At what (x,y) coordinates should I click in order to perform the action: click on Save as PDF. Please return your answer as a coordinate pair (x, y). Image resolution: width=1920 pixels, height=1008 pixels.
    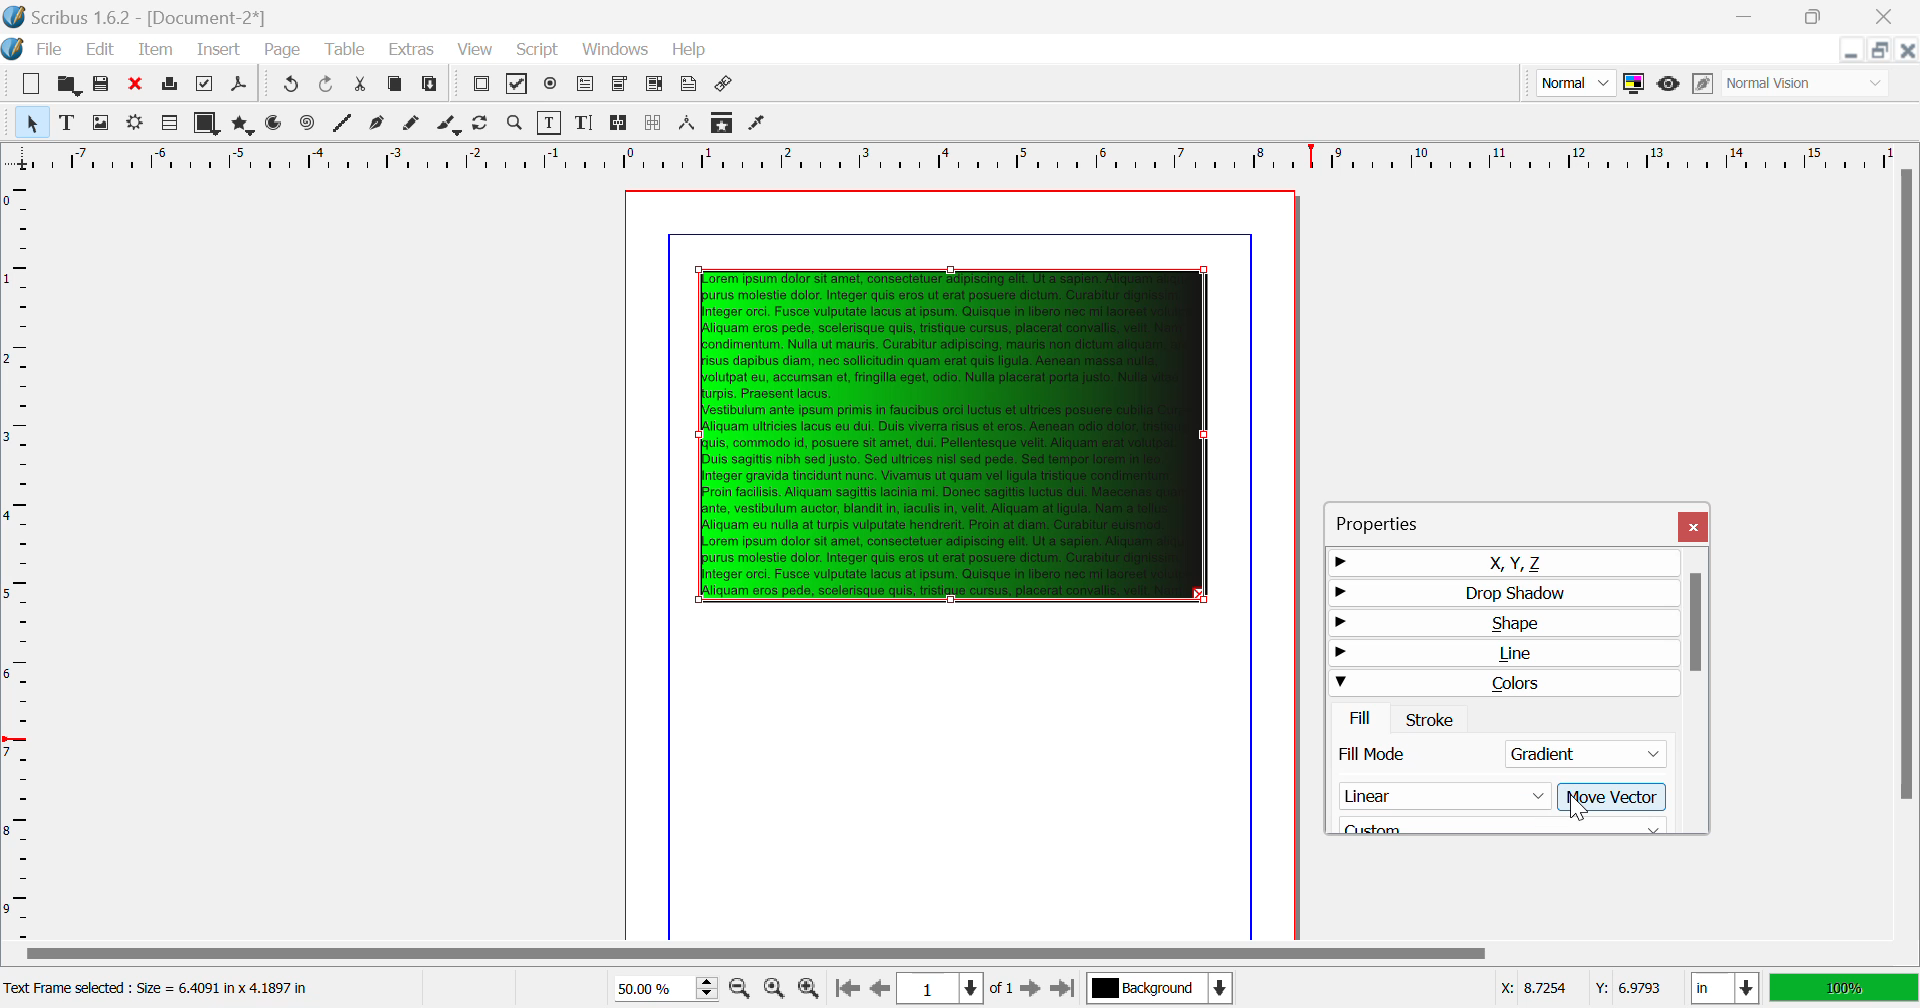
    Looking at the image, I should click on (240, 86).